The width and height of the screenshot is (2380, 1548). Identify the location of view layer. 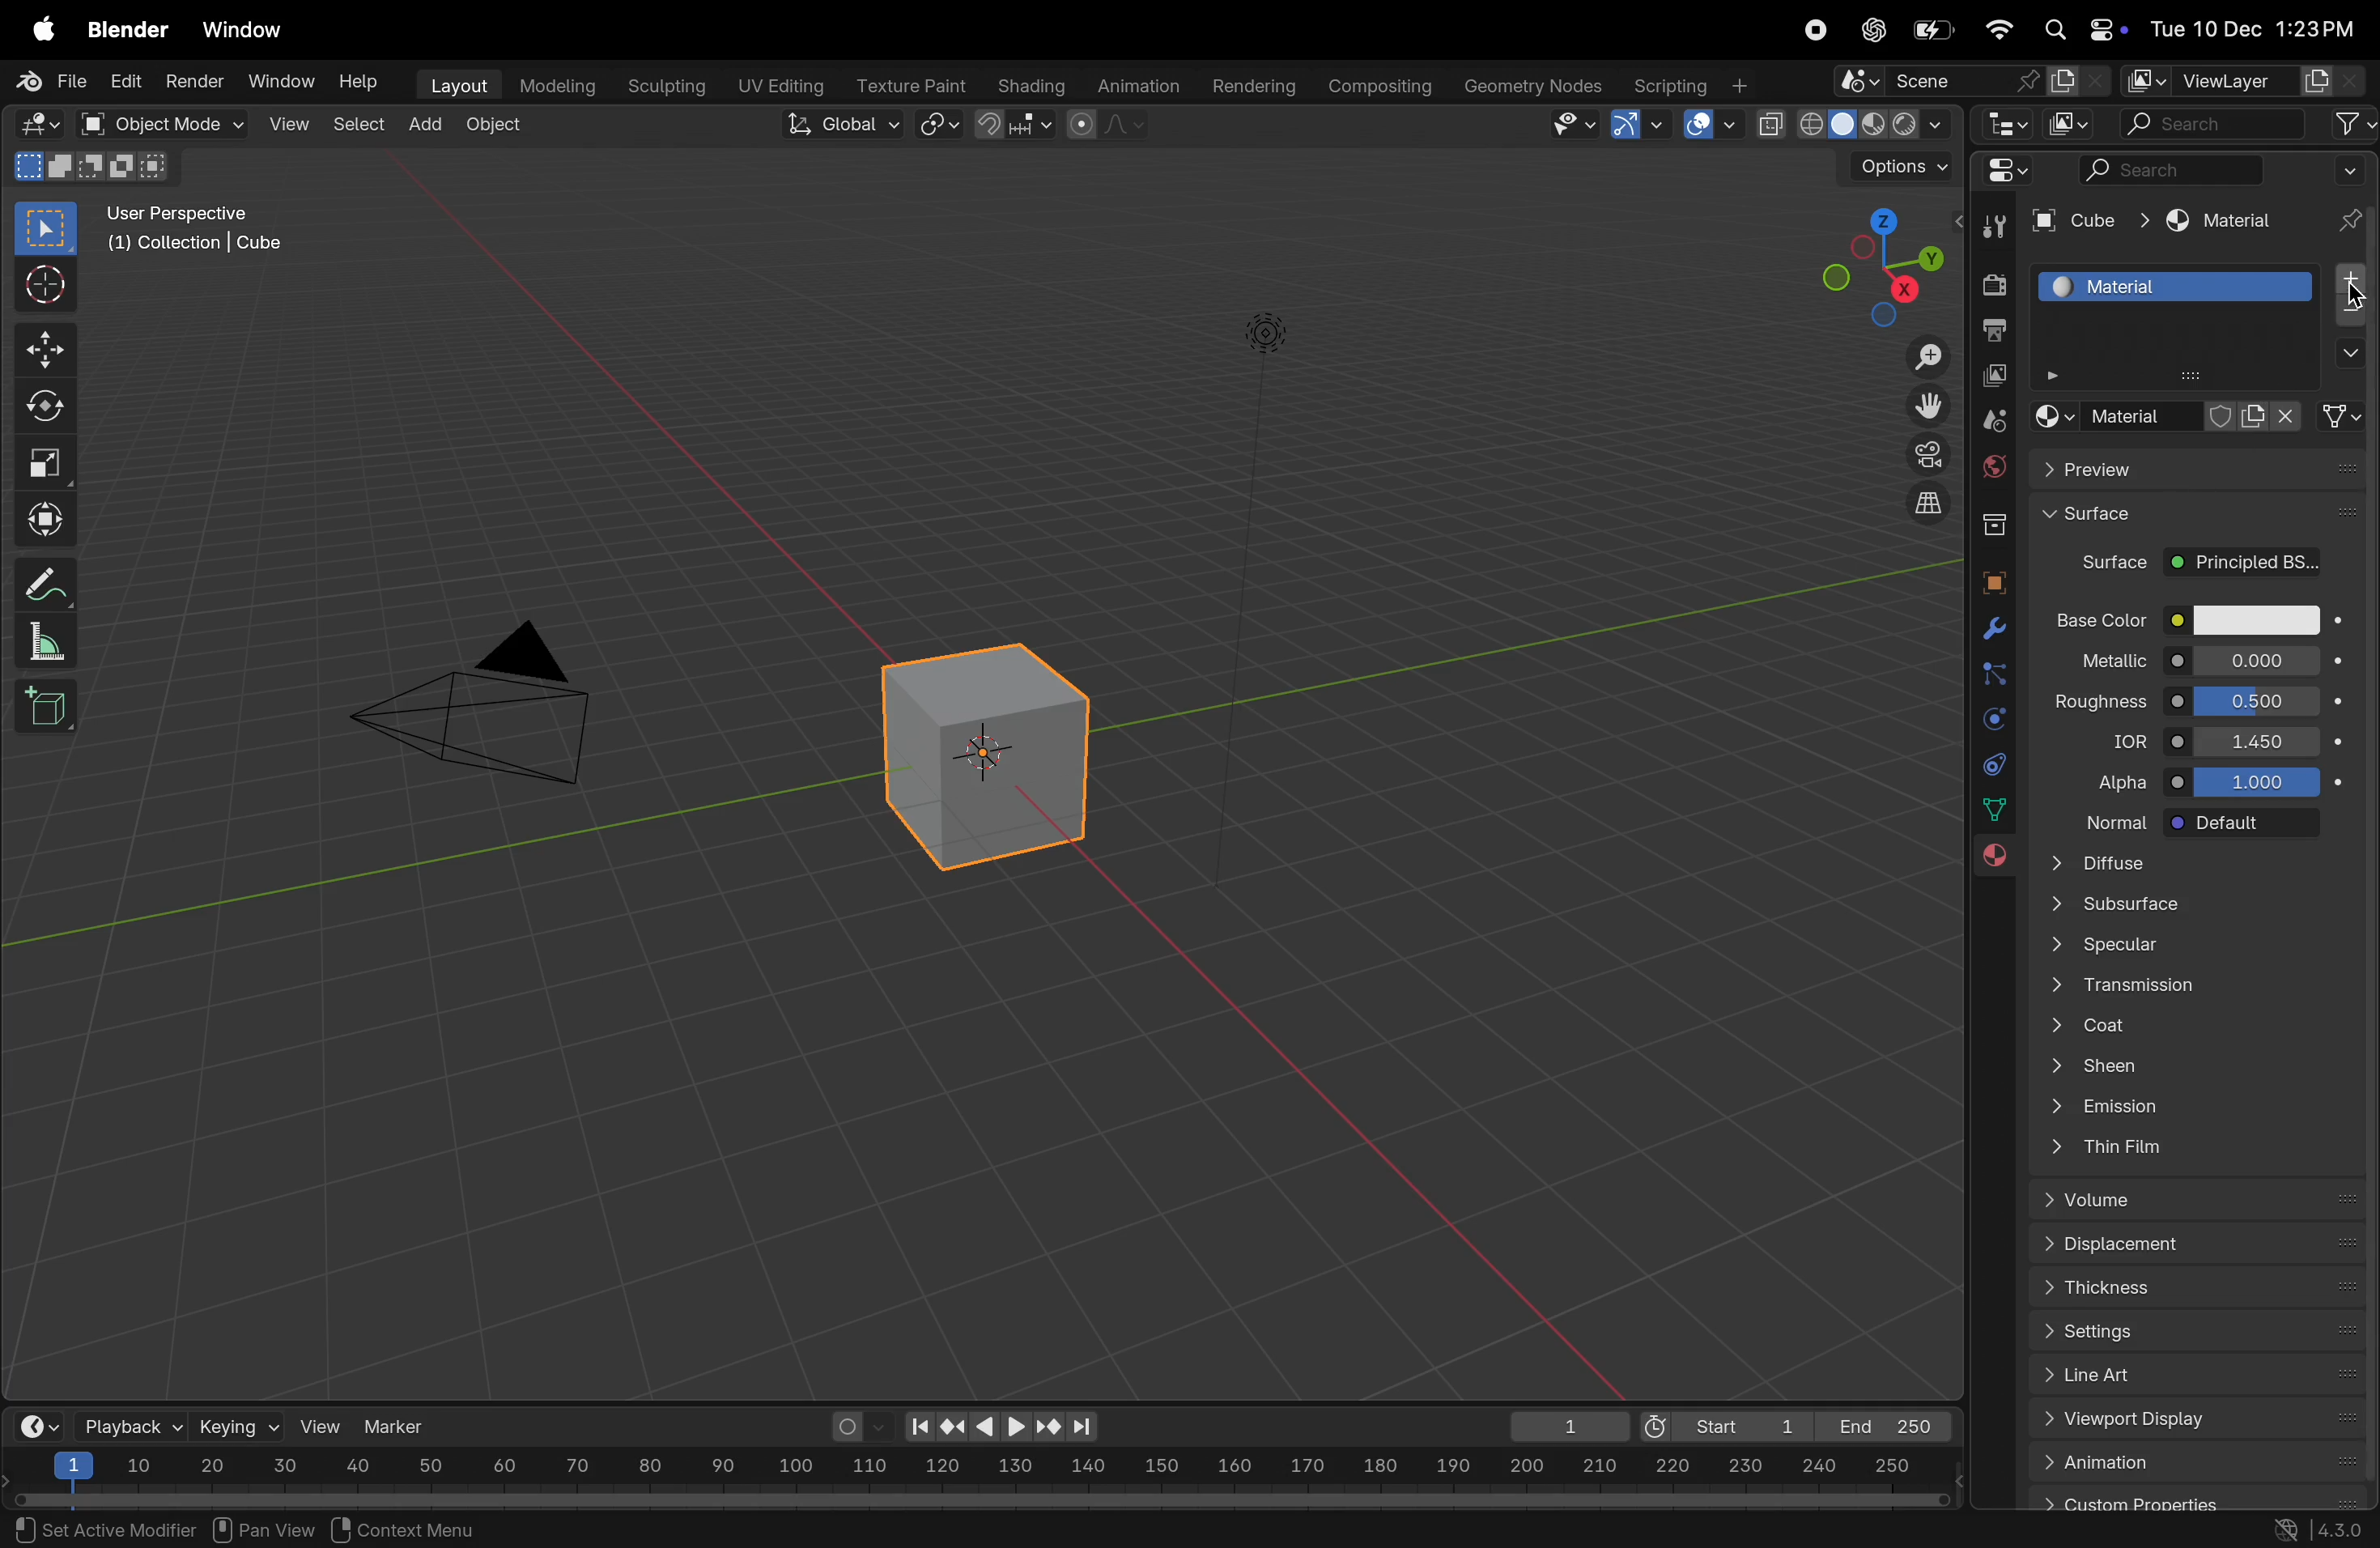
(1997, 377).